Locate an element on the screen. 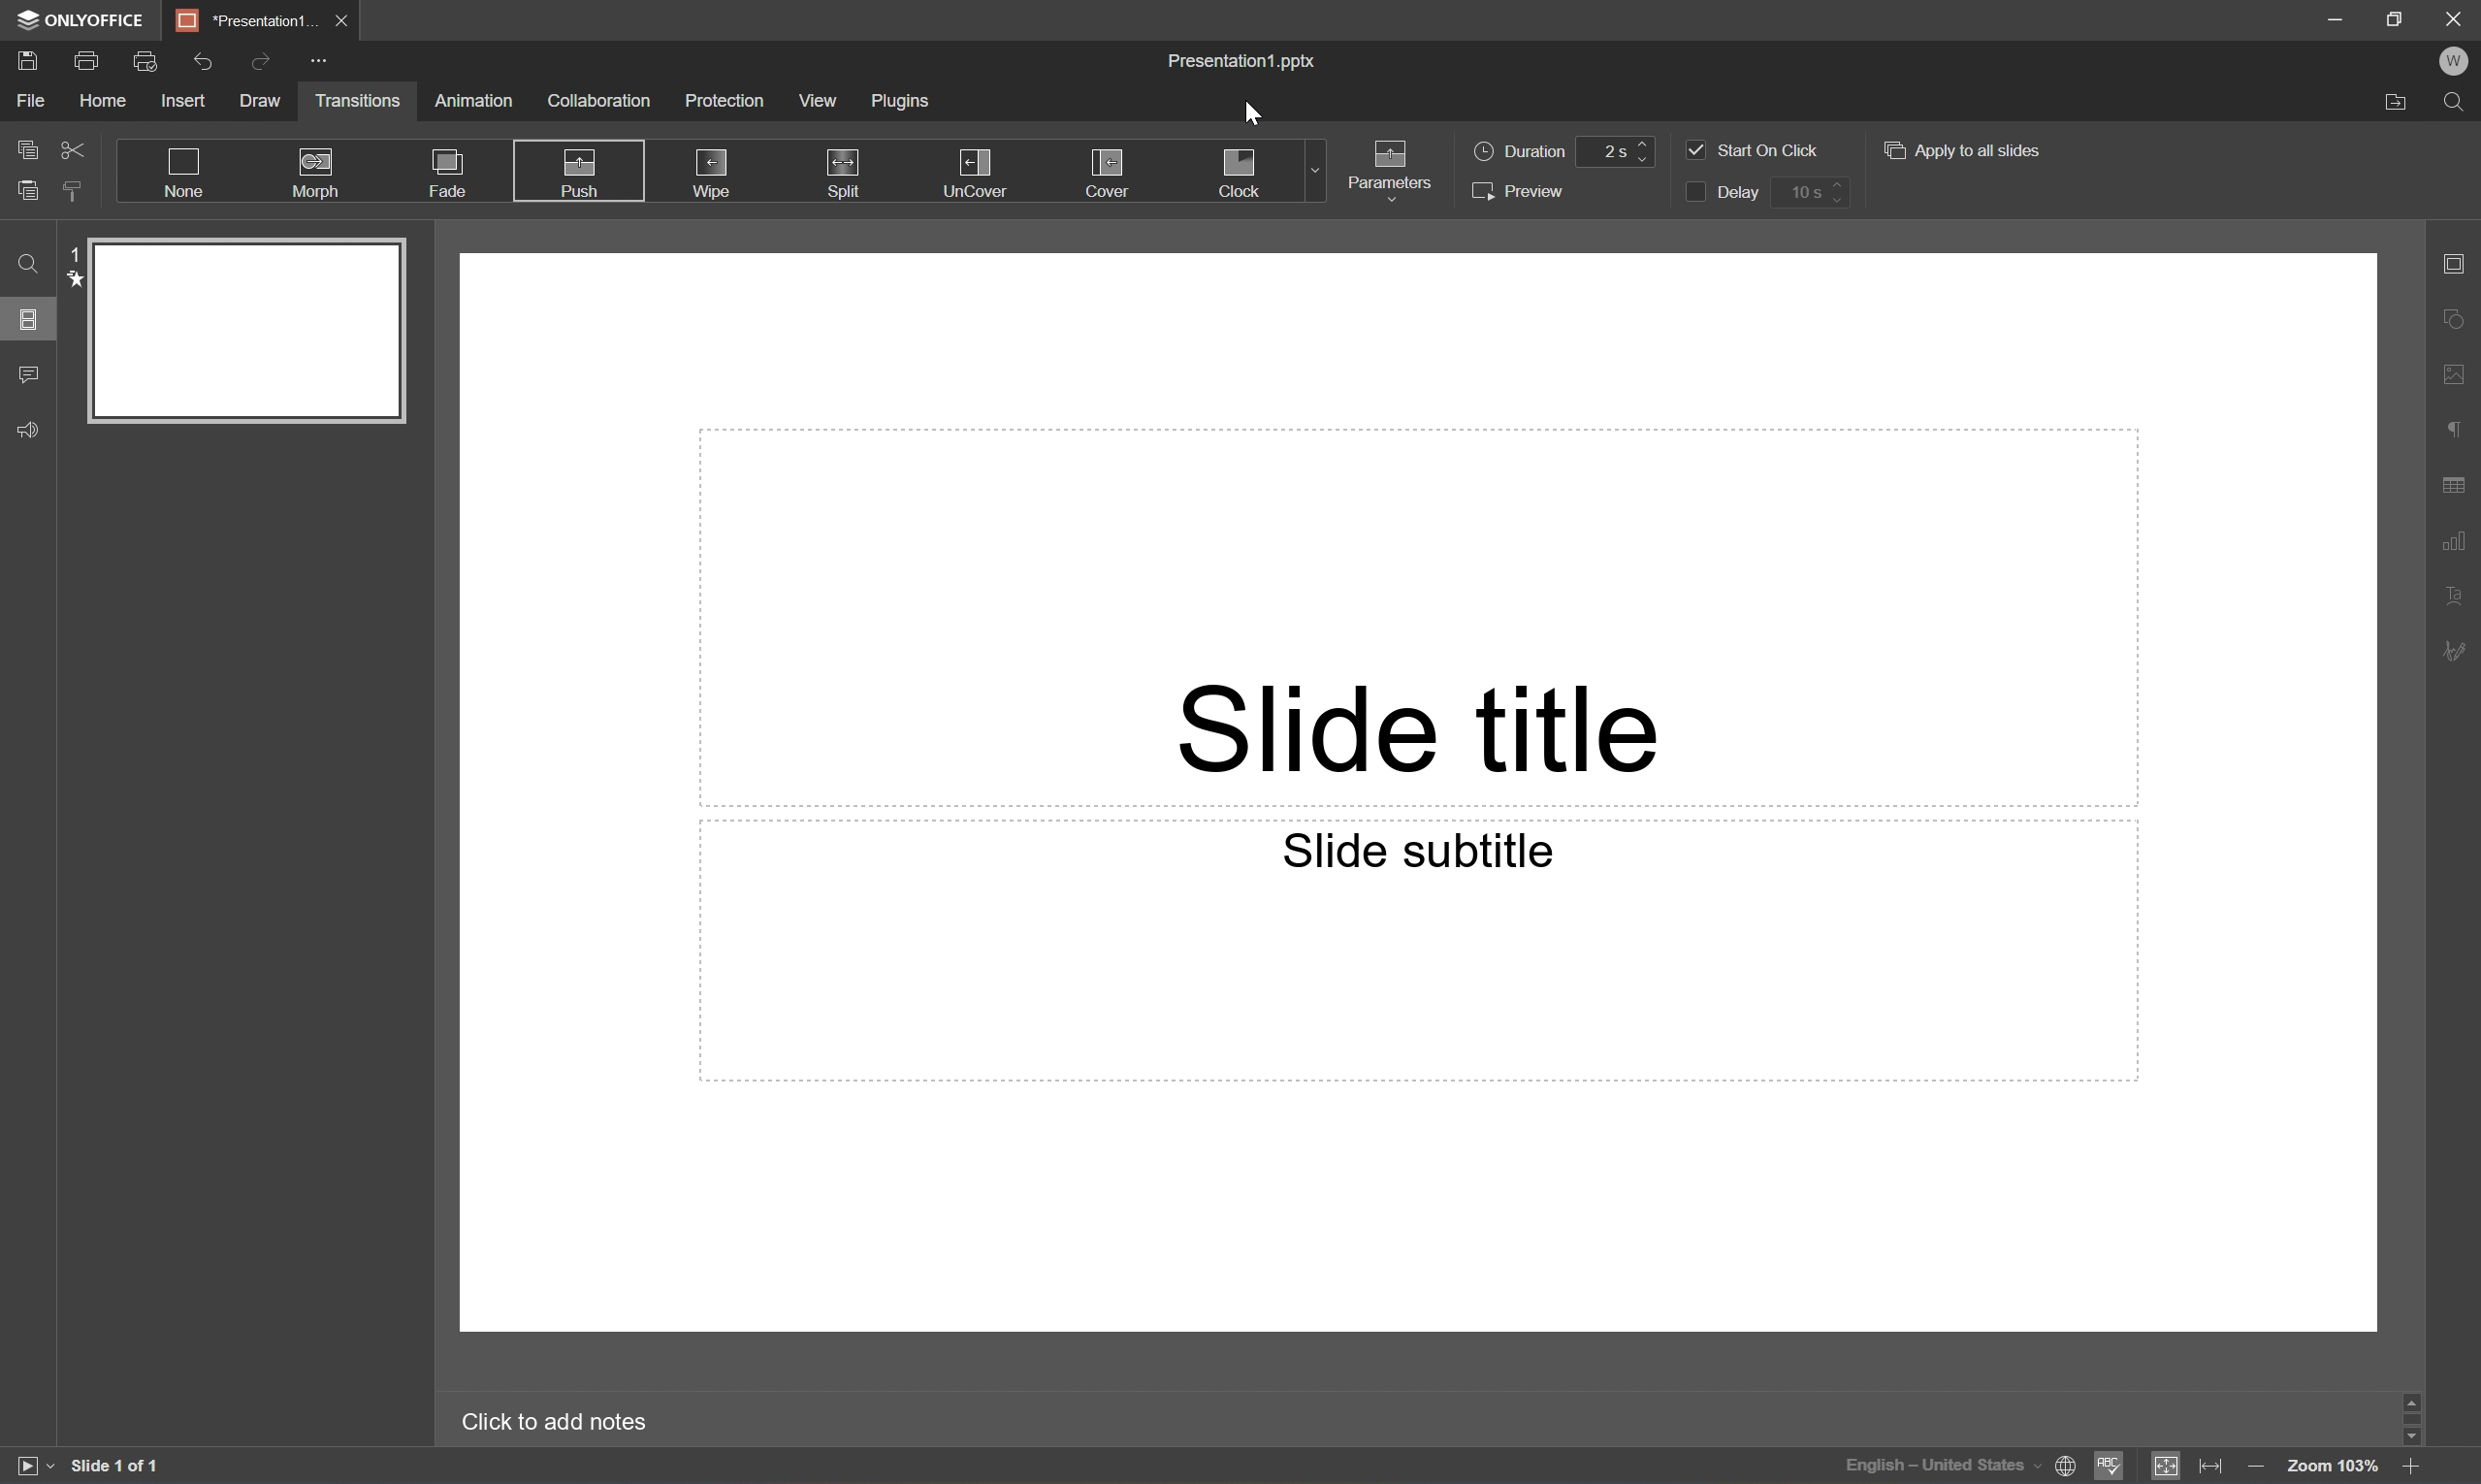 This screenshot has height=1484, width=2481. Spell checking is located at coordinates (2109, 1466).